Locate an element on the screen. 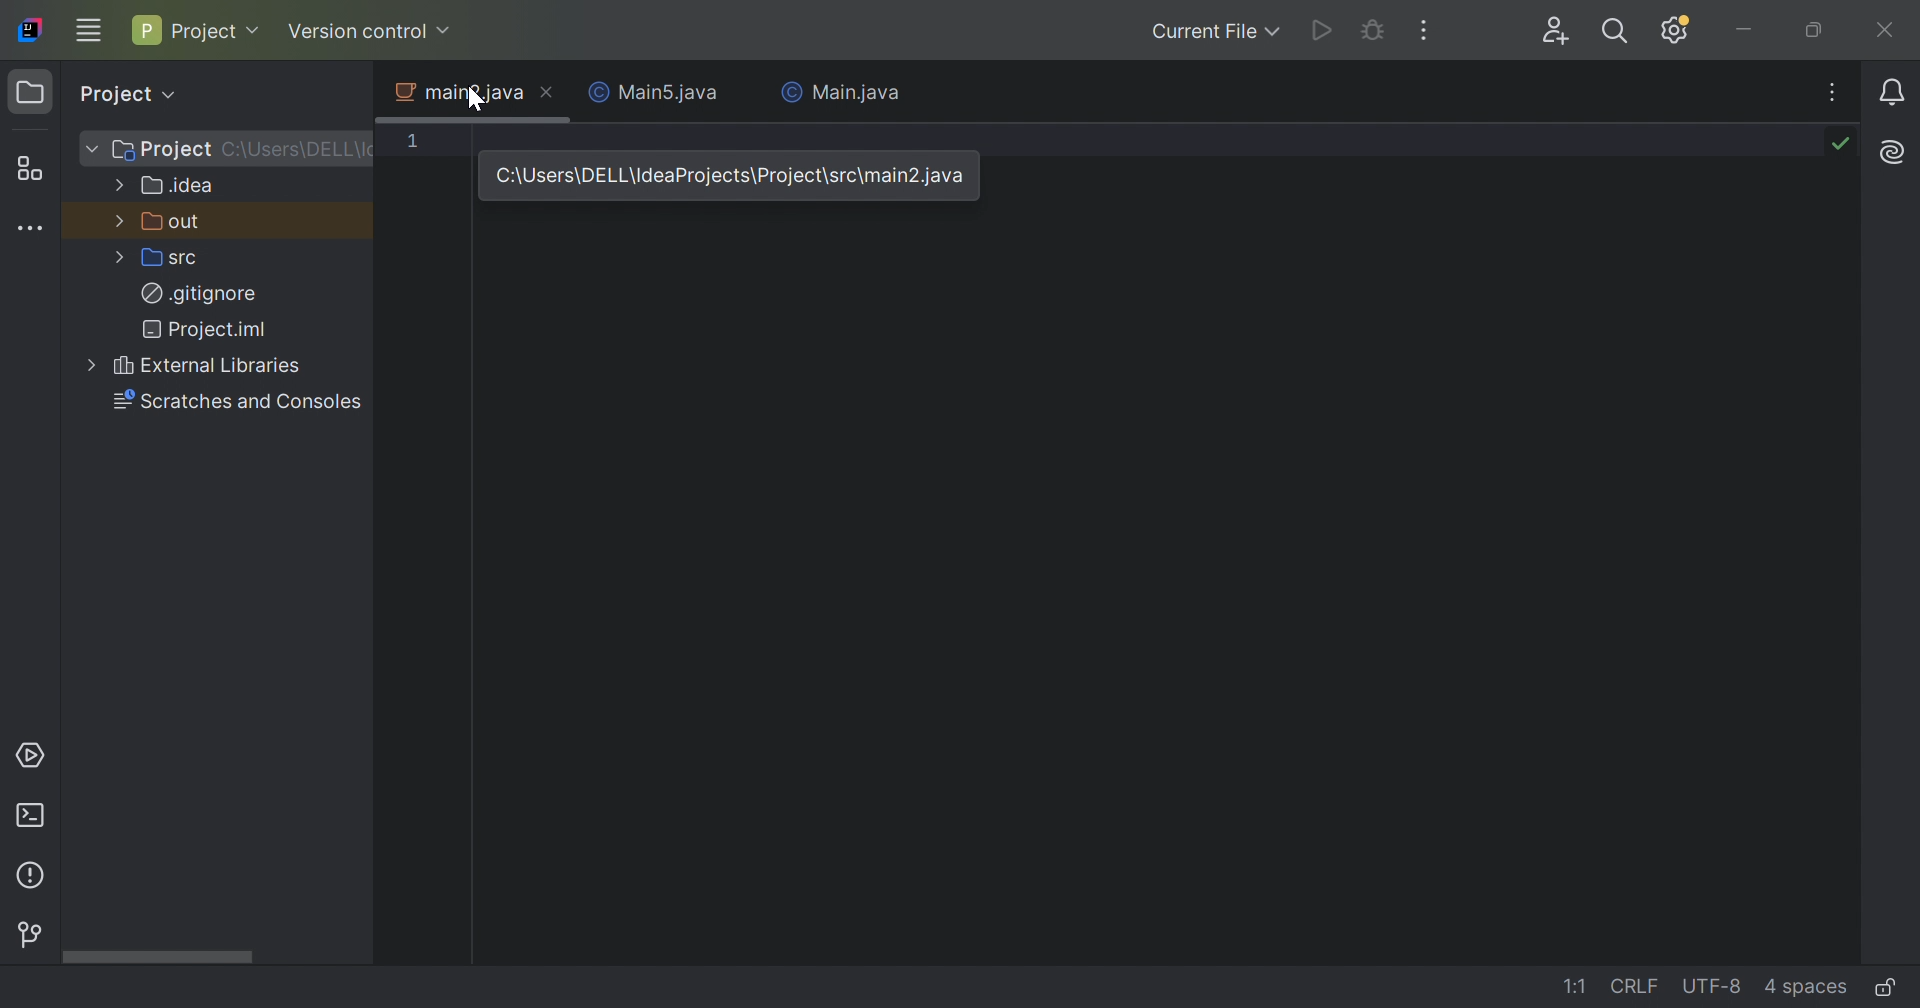 The height and width of the screenshot is (1008, 1920). Notifications is located at coordinates (1893, 92).